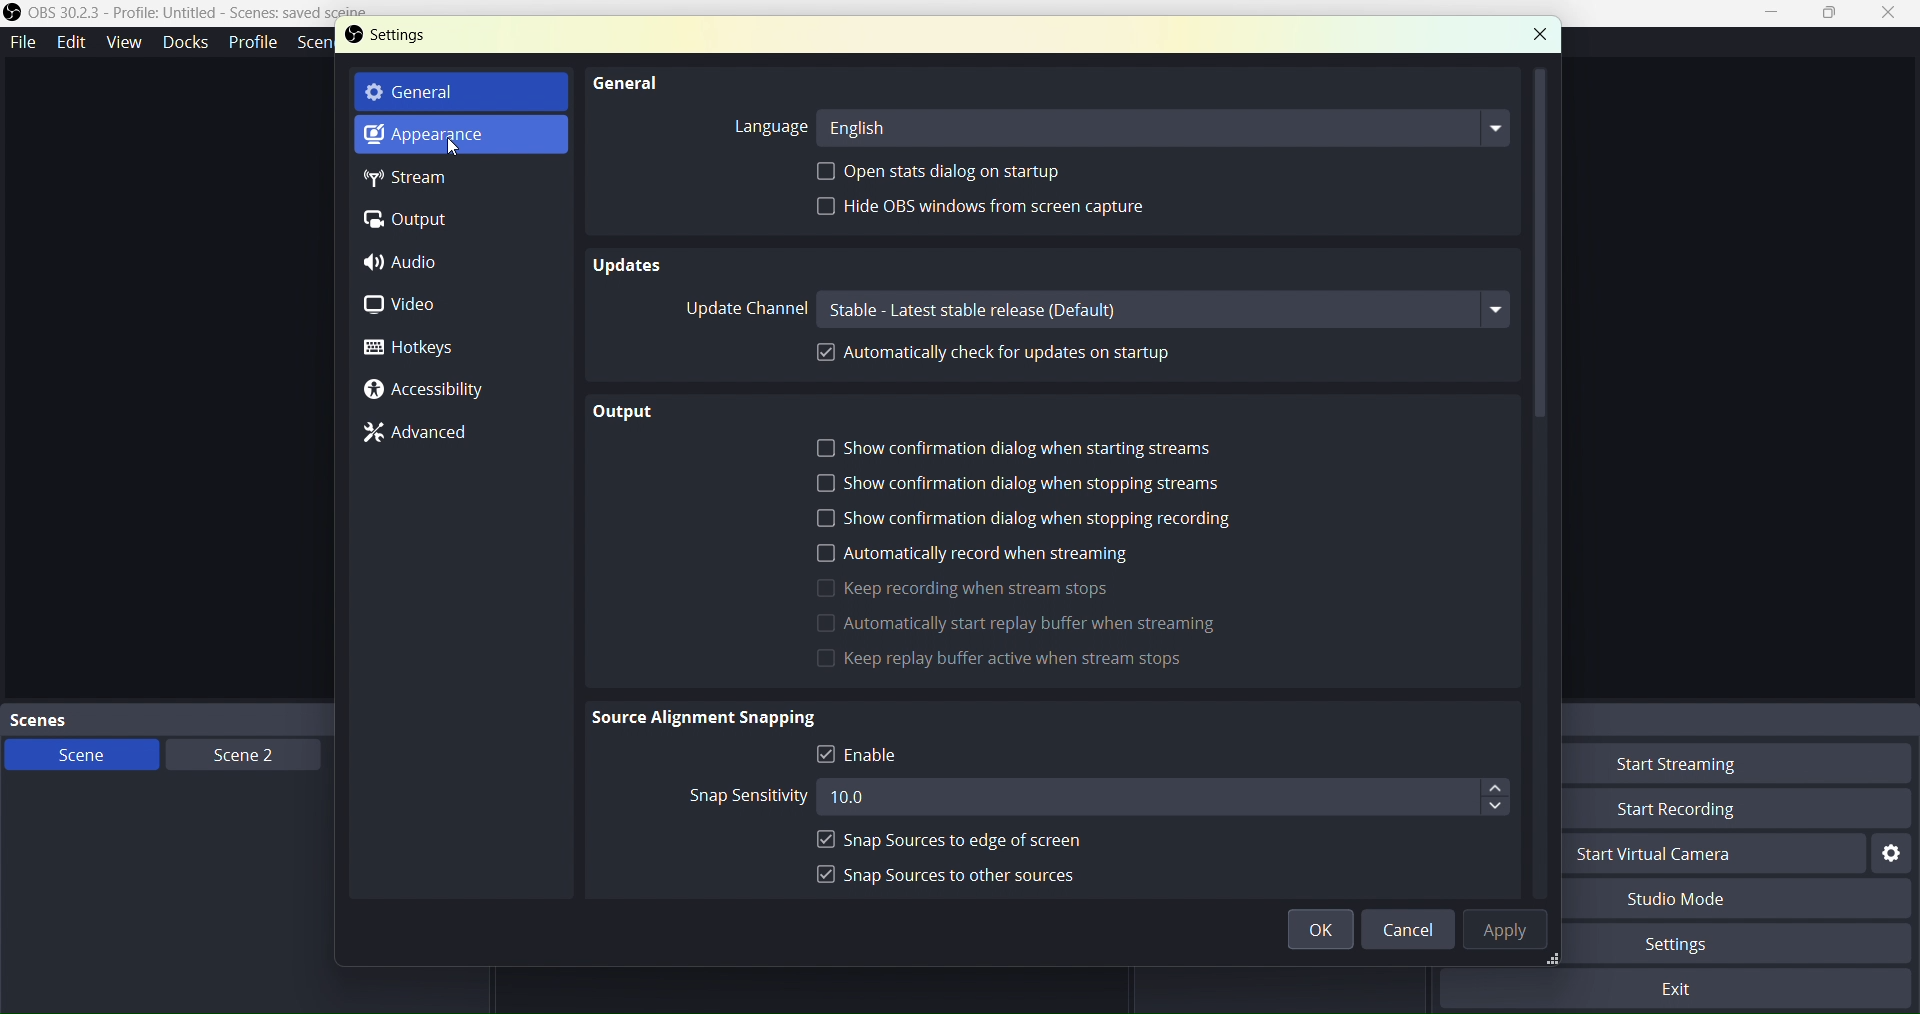 Image resolution: width=1920 pixels, height=1014 pixels. Describe the element at coordinates (1712, 900) in the screenshot. I see `Studio Mode` at that location.